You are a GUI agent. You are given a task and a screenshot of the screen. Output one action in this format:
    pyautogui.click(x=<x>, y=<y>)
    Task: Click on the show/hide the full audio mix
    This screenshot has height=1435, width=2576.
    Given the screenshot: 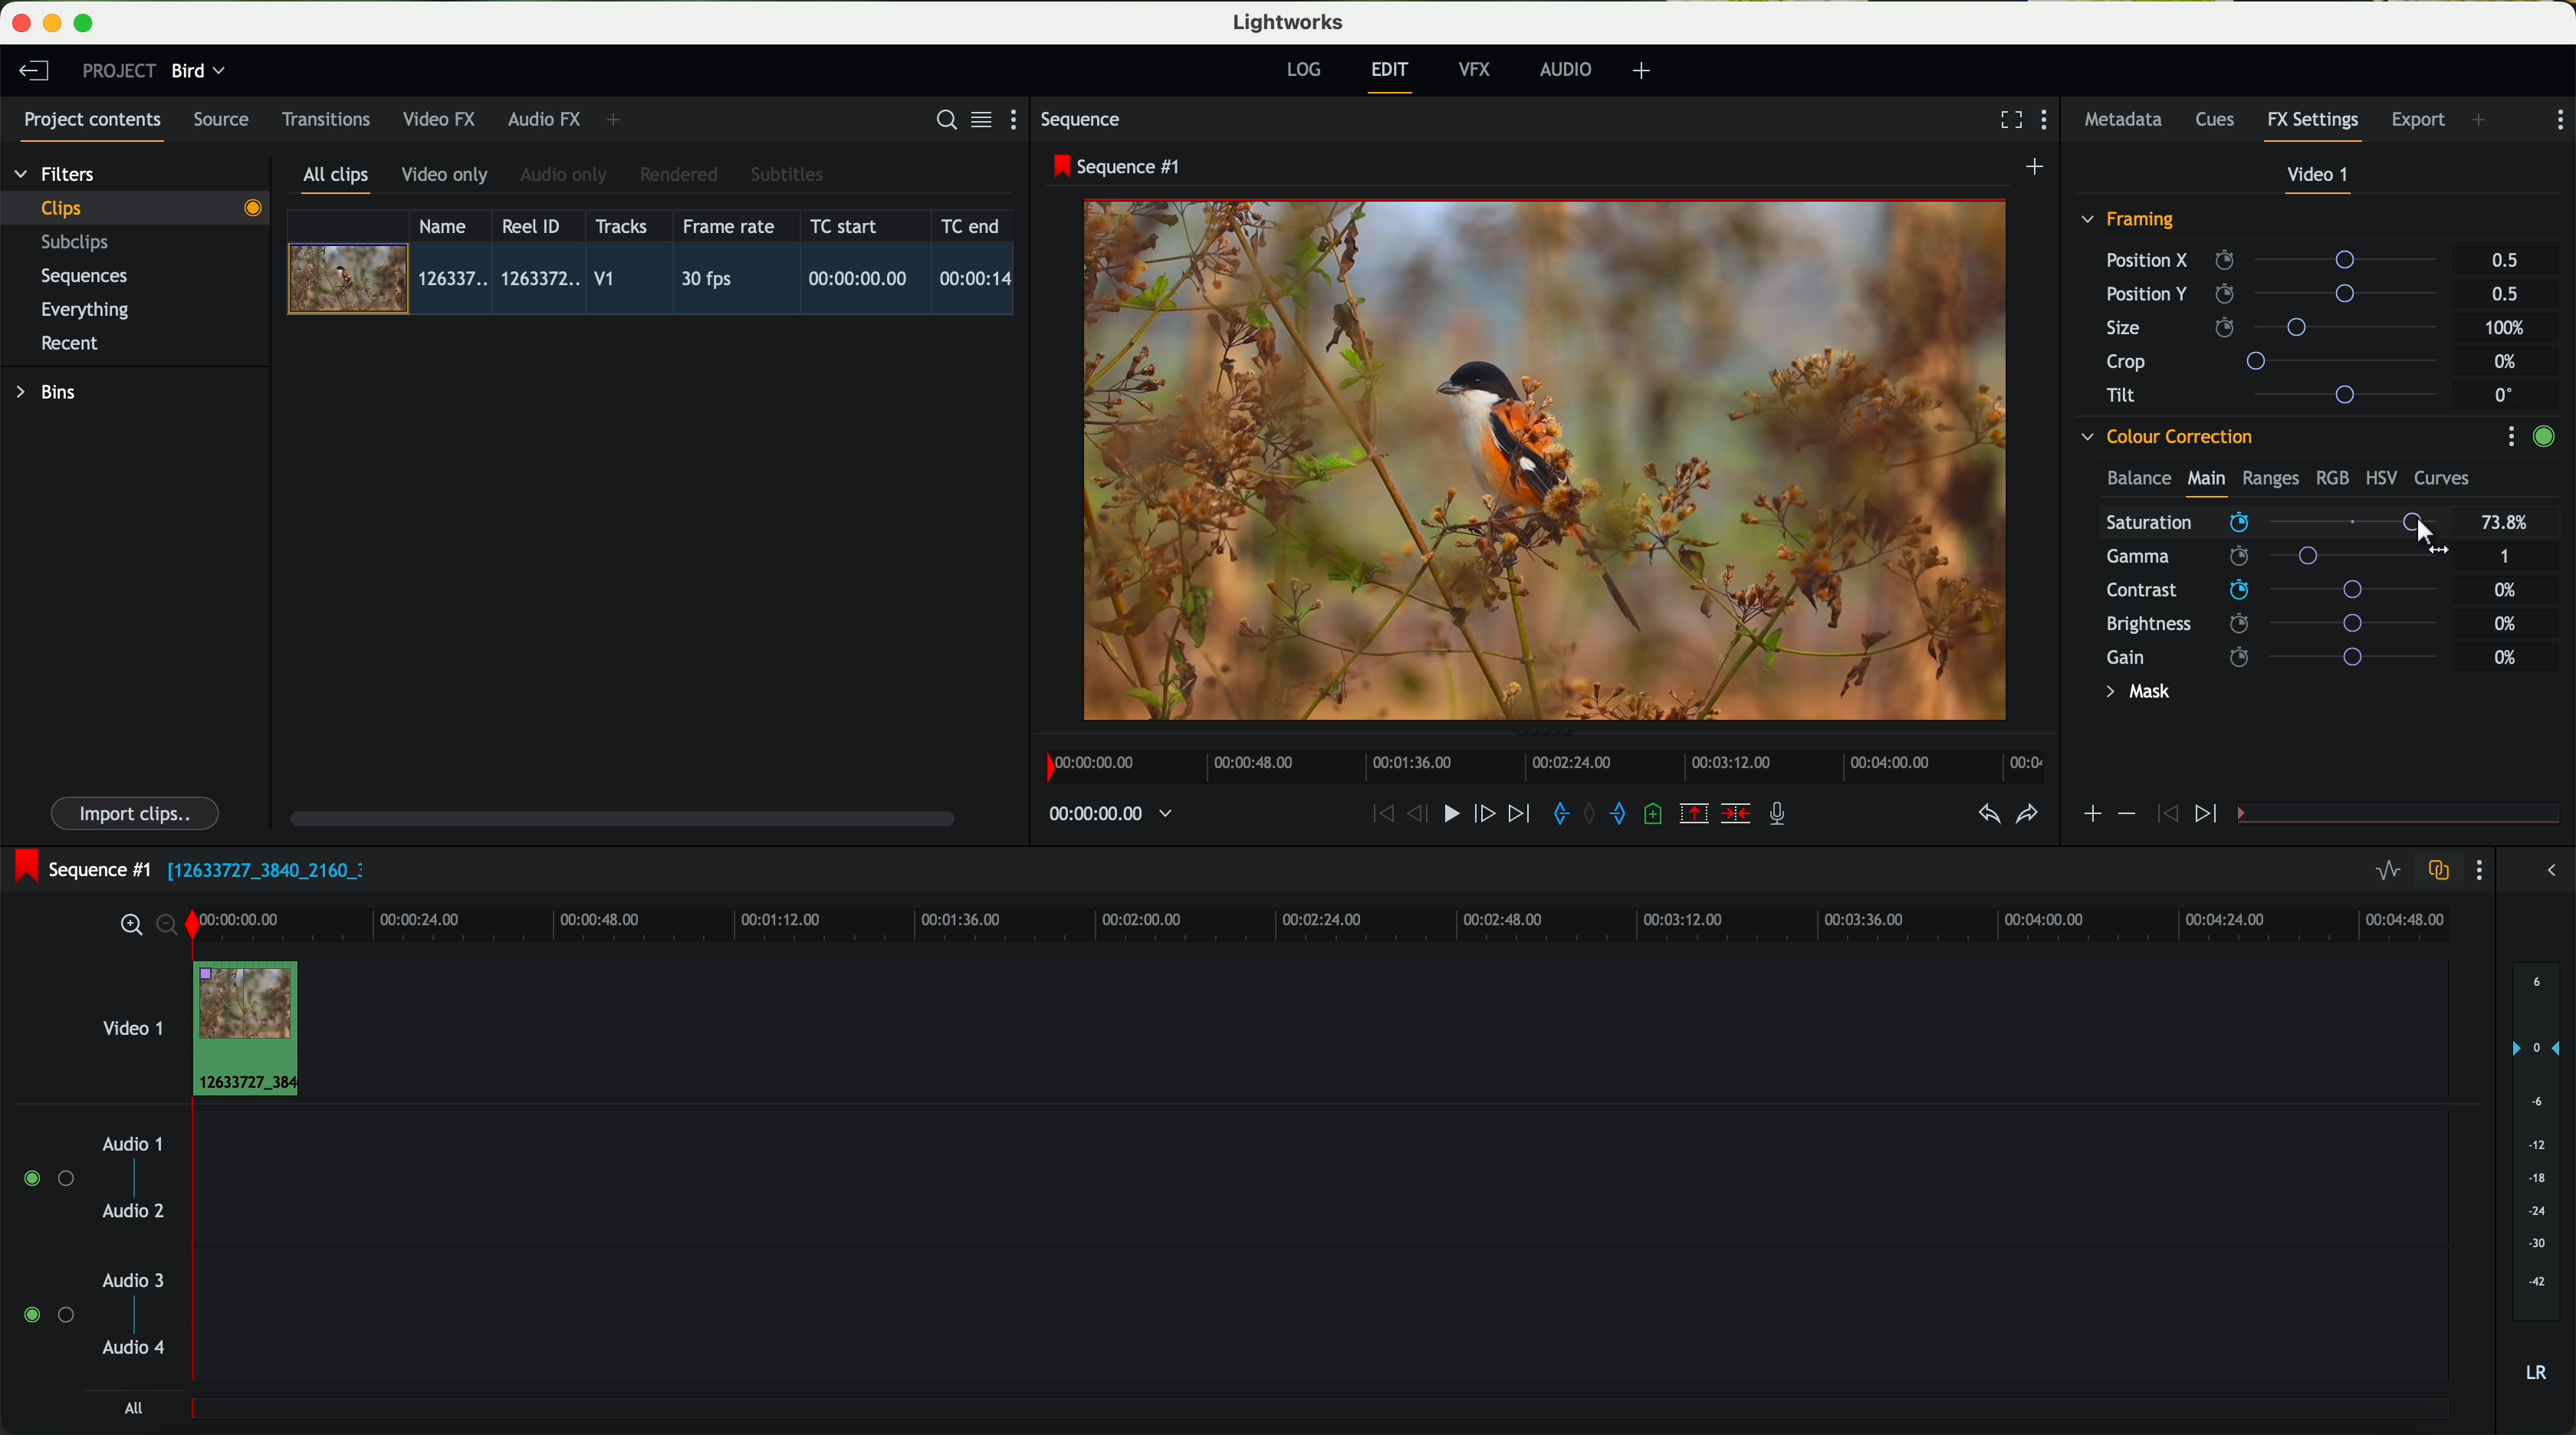 What is the action you would take?
    pyautogui.click(x=2545, y=871)
    